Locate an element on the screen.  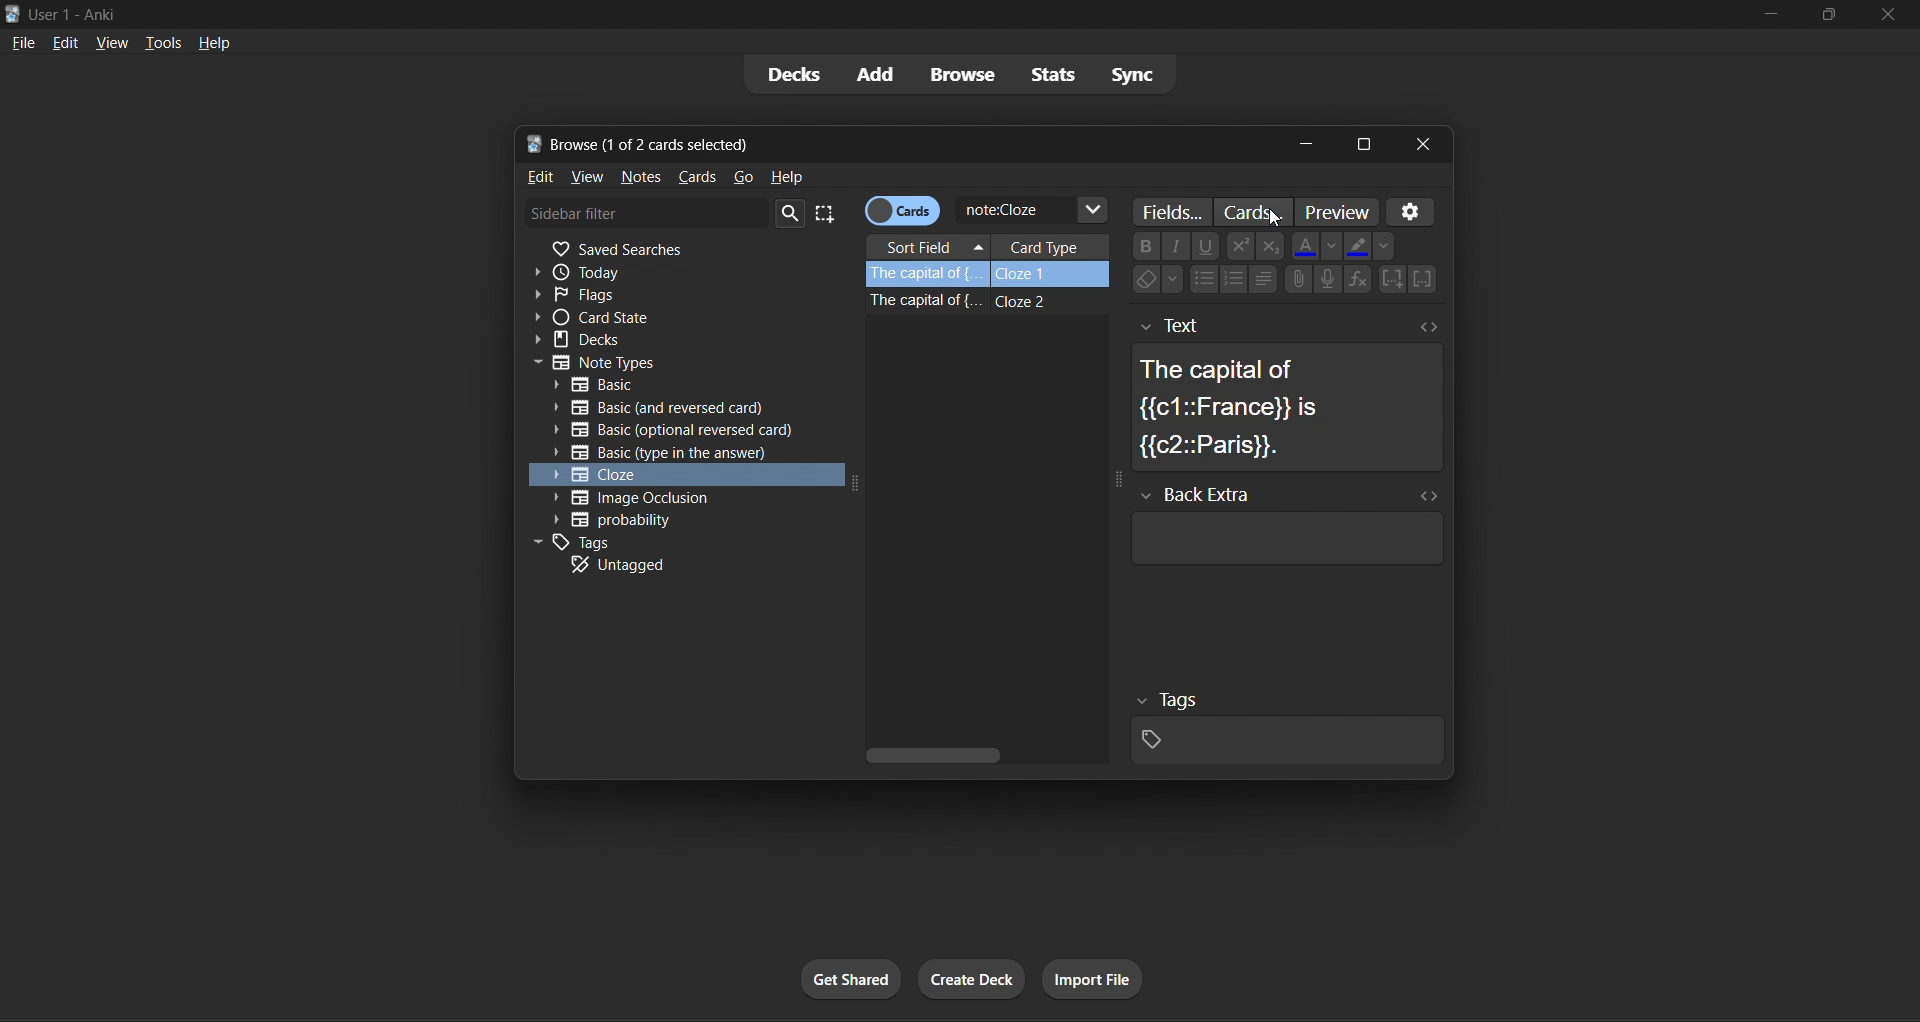
basic (optional reversed card) is located at coordinates (673, 431).